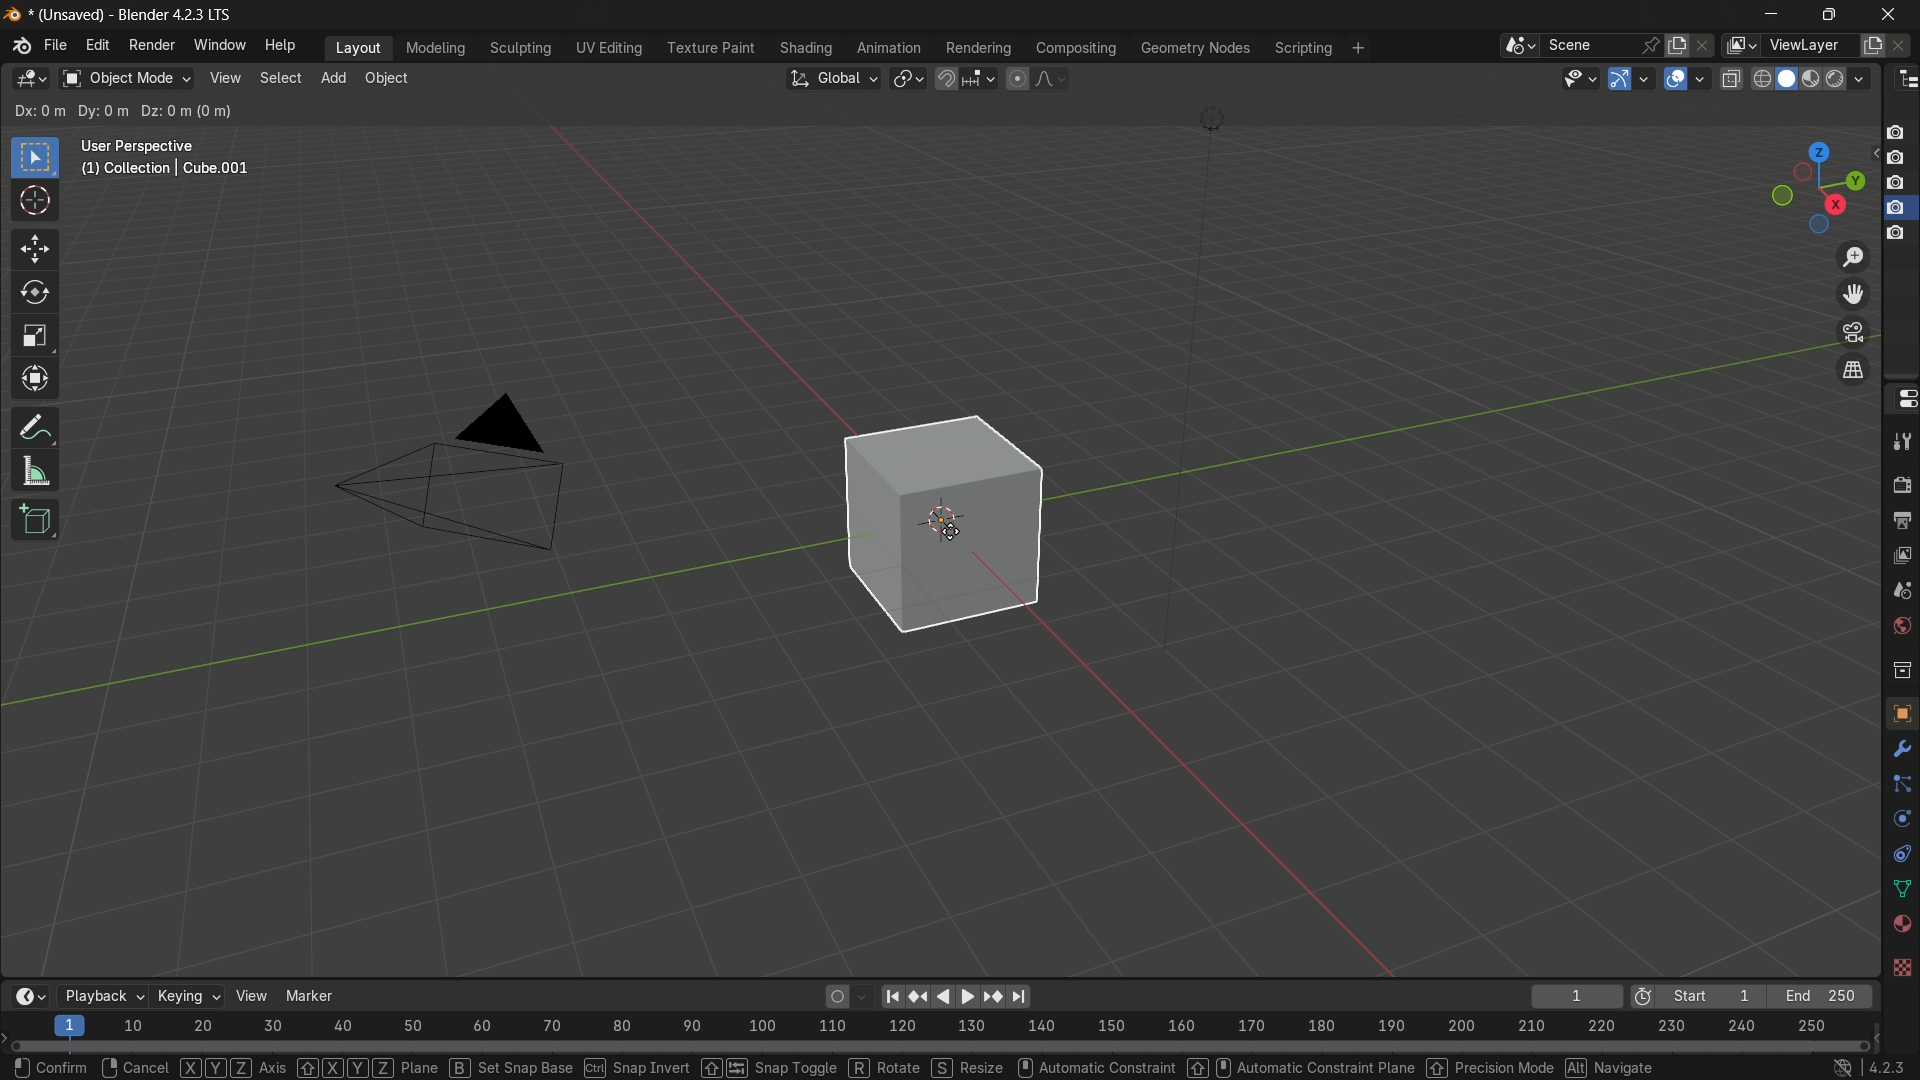  What do you see at coordinates (1874, 43) in the screenshot?
I see `add view layer` at bounding box center [1874, 43].